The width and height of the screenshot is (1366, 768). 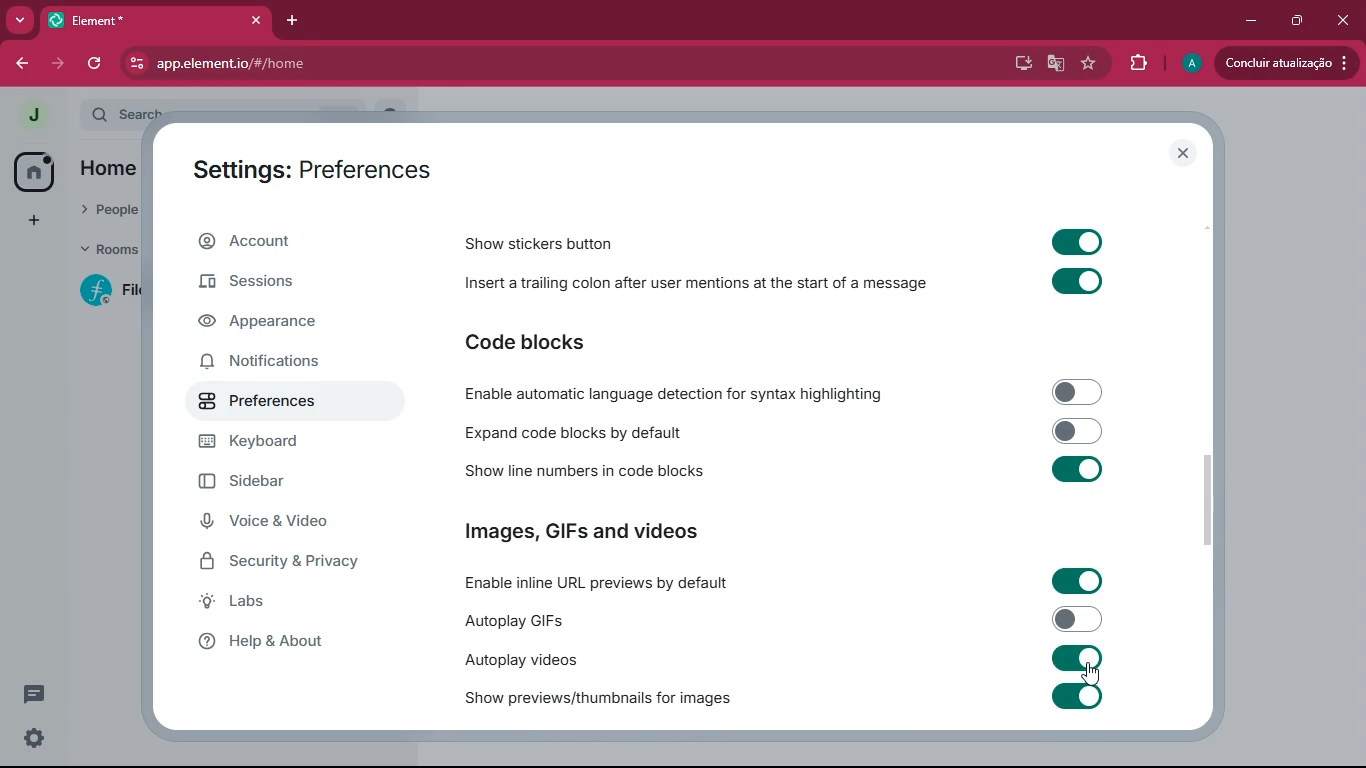 What do you see at coordinates (1077, 283) in the screenshot?
I see `` at bounding box center [1077, 283].